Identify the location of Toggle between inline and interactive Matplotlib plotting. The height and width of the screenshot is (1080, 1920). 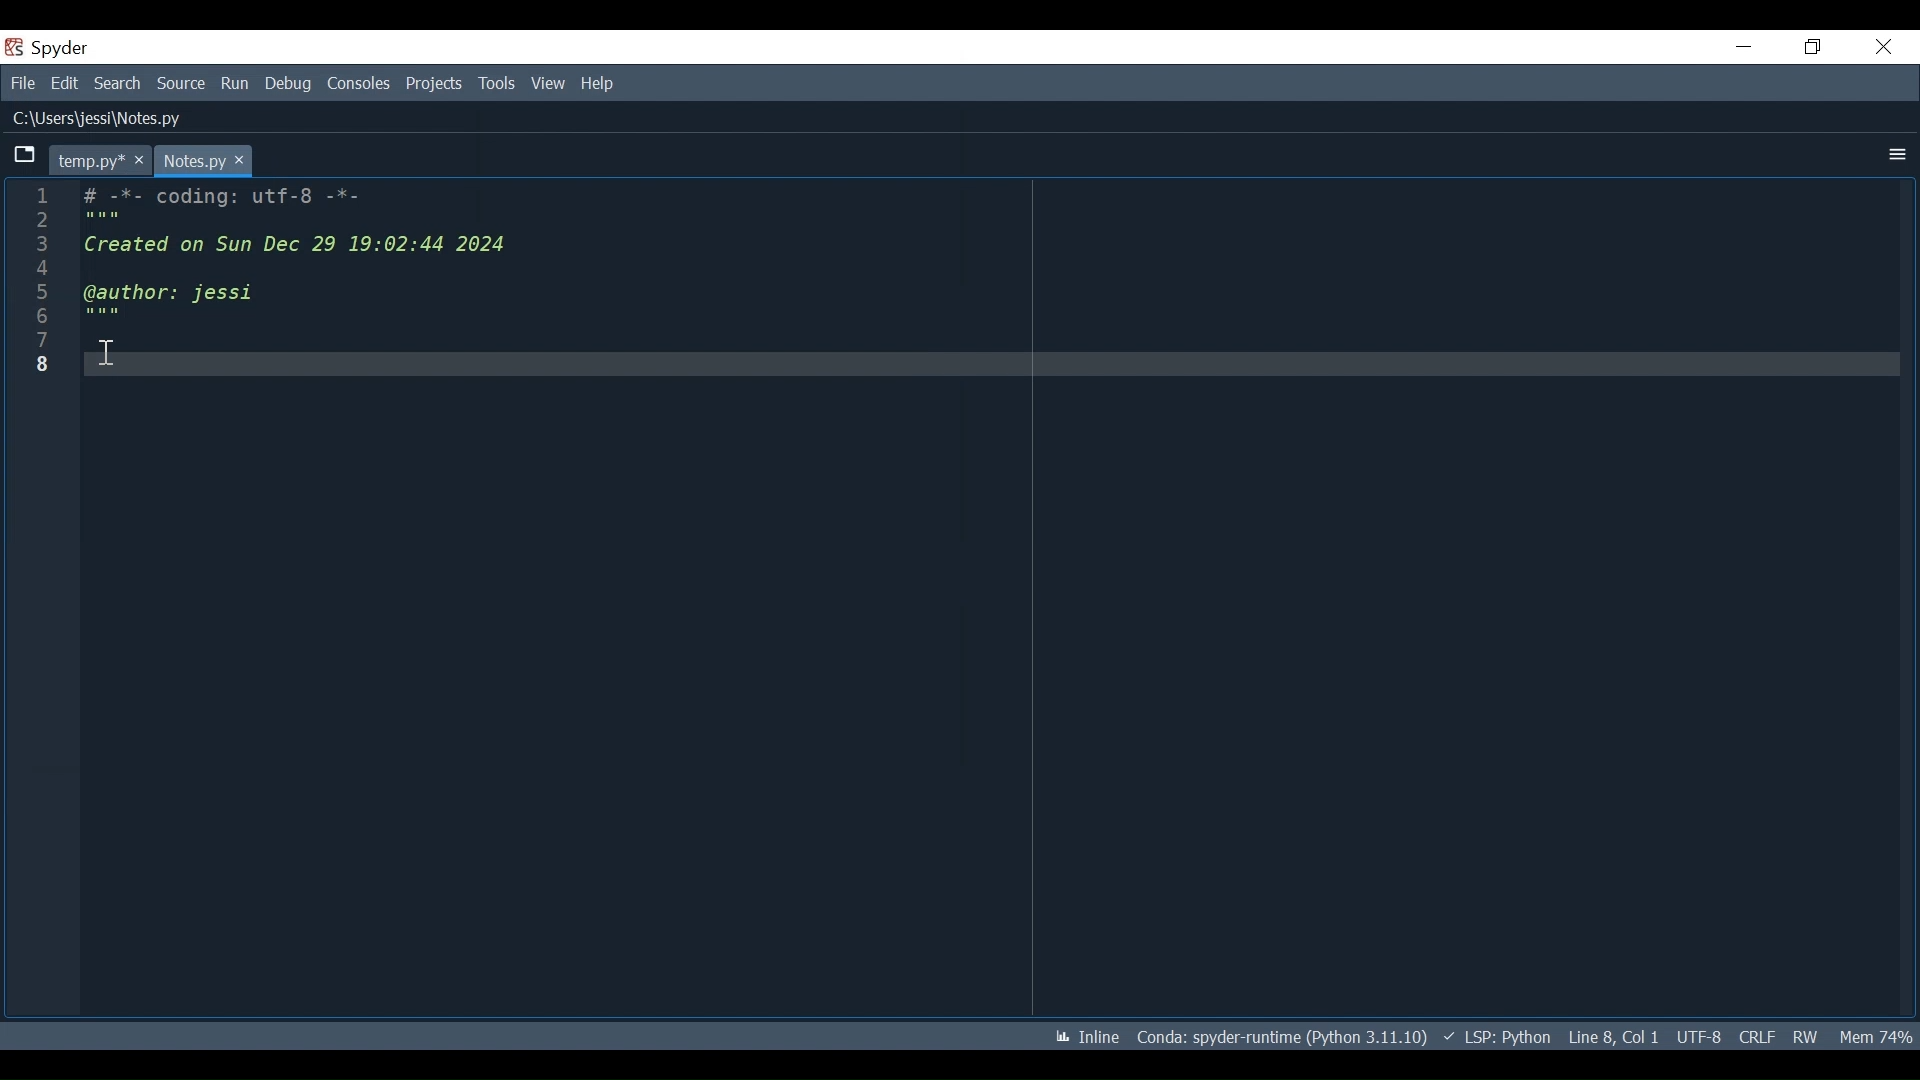
(1083, 1037).